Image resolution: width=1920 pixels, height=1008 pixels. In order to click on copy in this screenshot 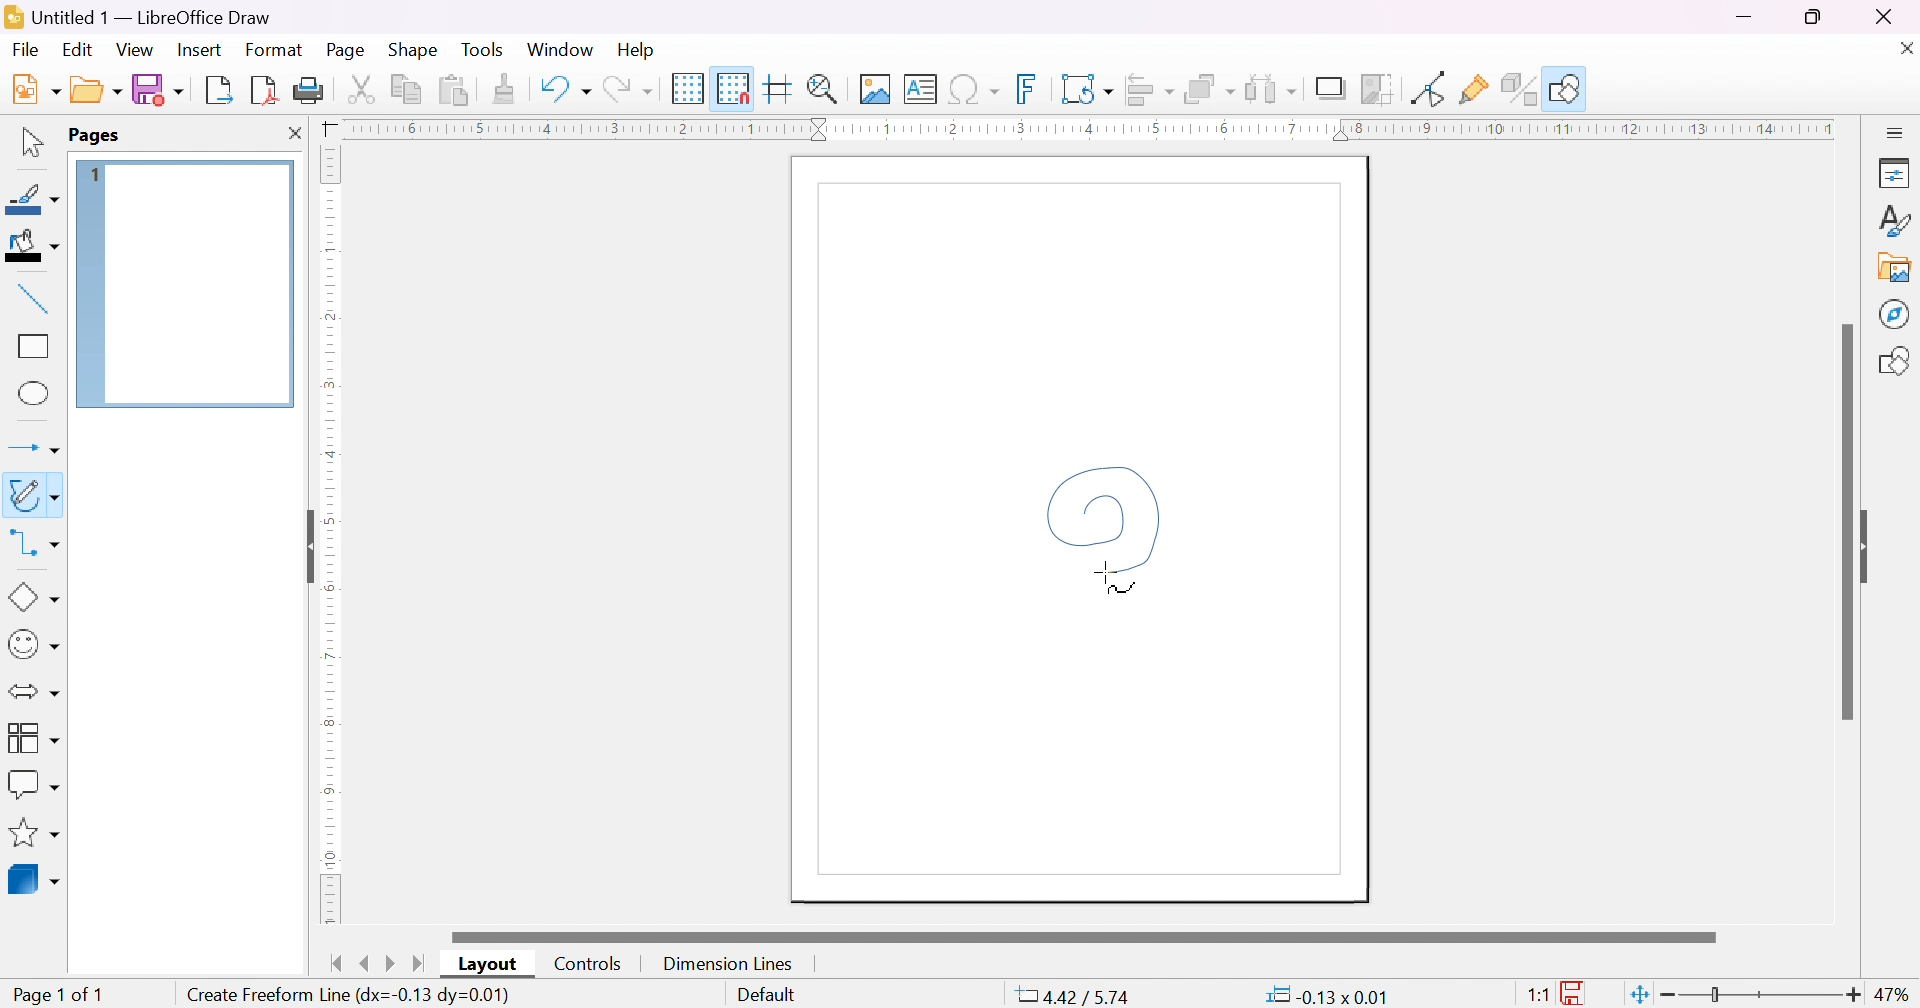, I will do `click(407, 89)`.